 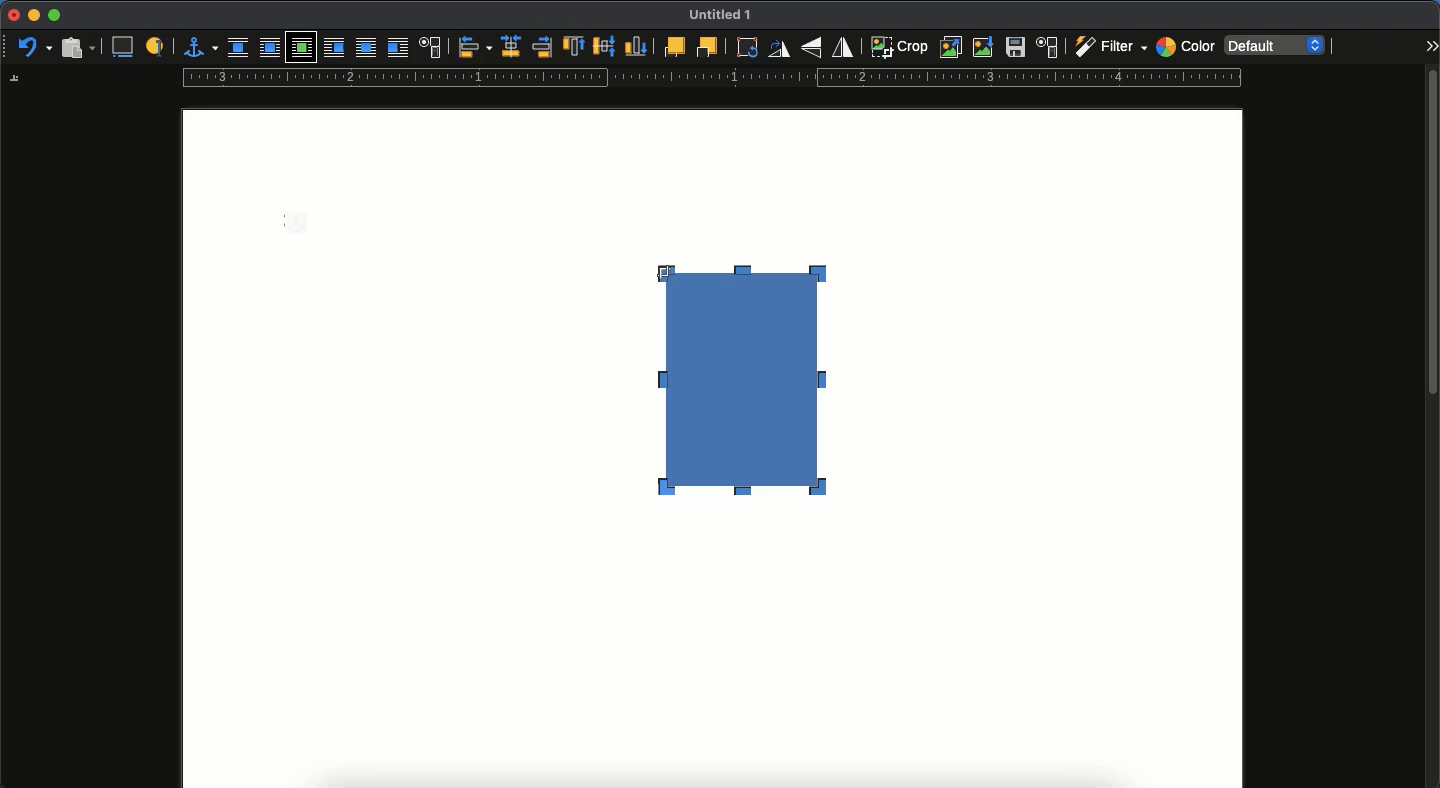 What do you see at coordinates (707, 46) in the screenshot?
I see `to back` at bounding box center [707, 46].